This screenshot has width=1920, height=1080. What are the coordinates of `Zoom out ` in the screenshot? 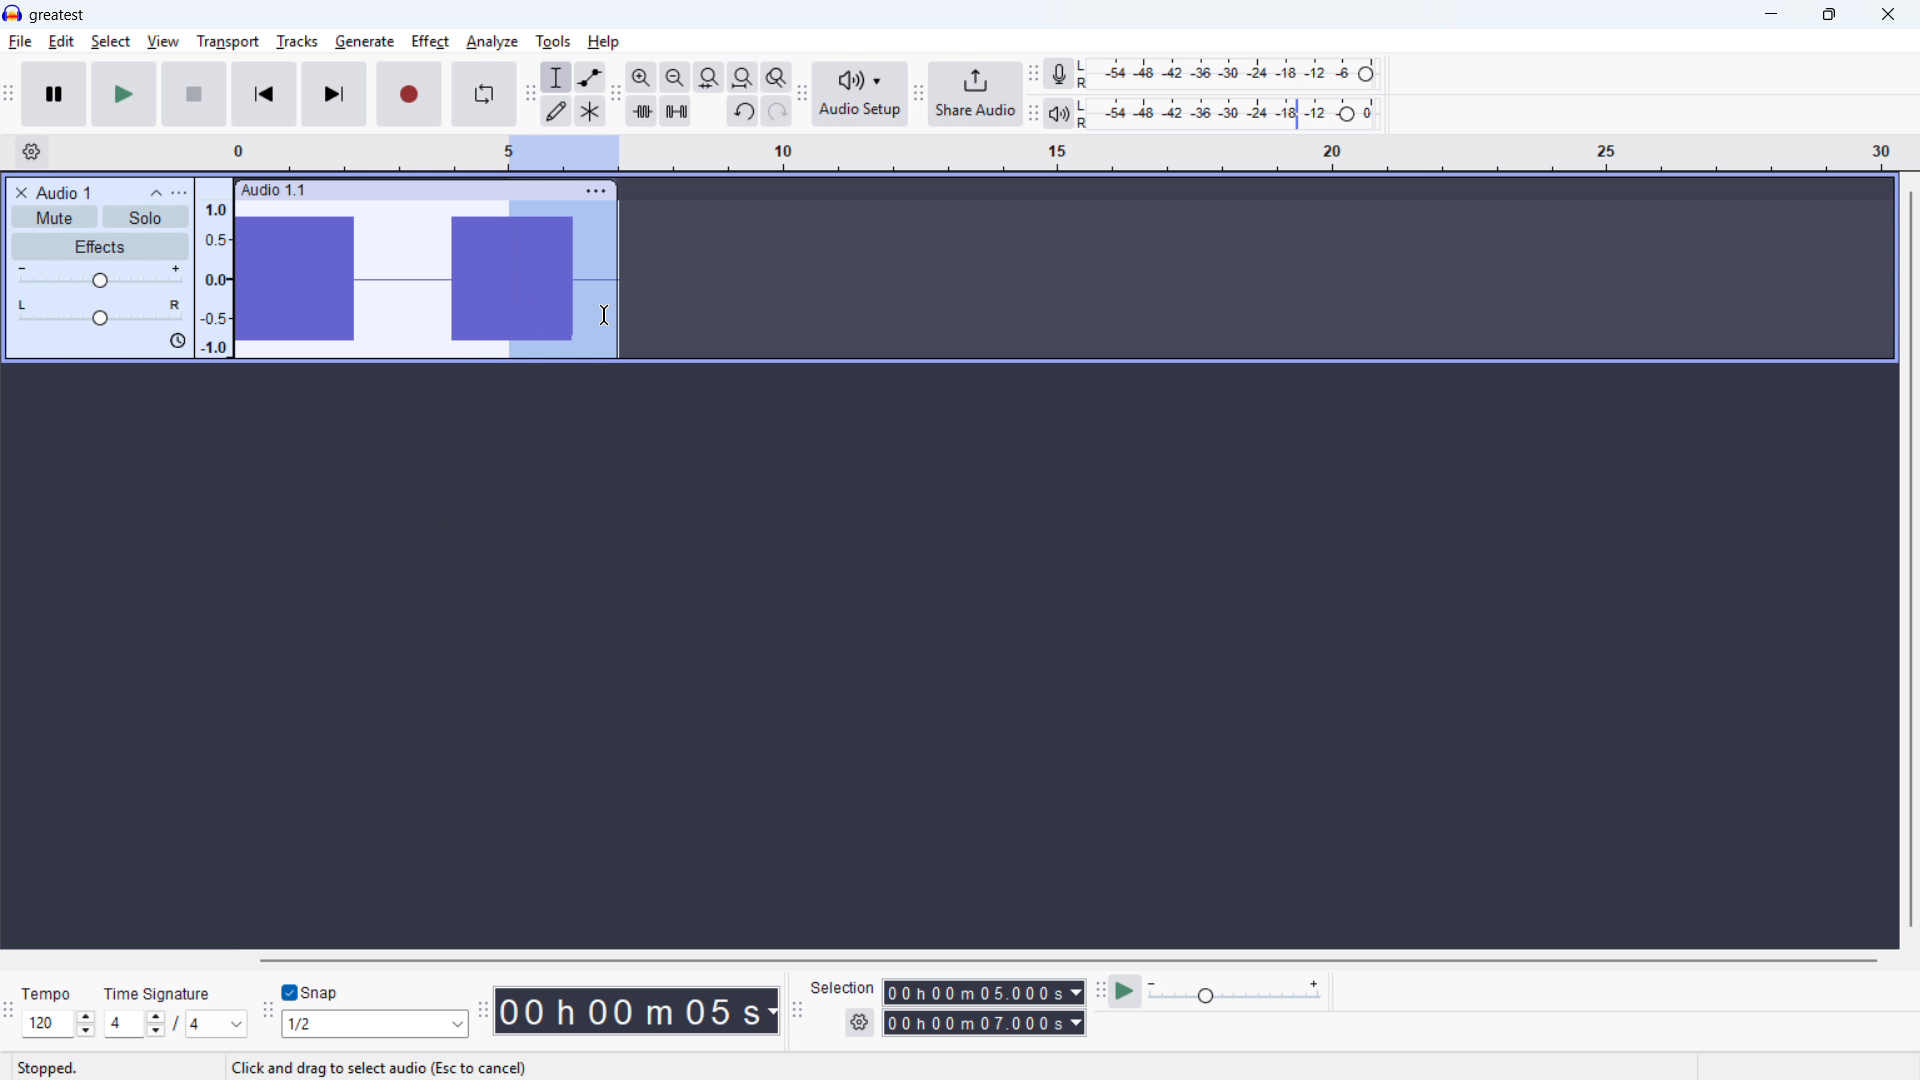 It's located at (676, 78).